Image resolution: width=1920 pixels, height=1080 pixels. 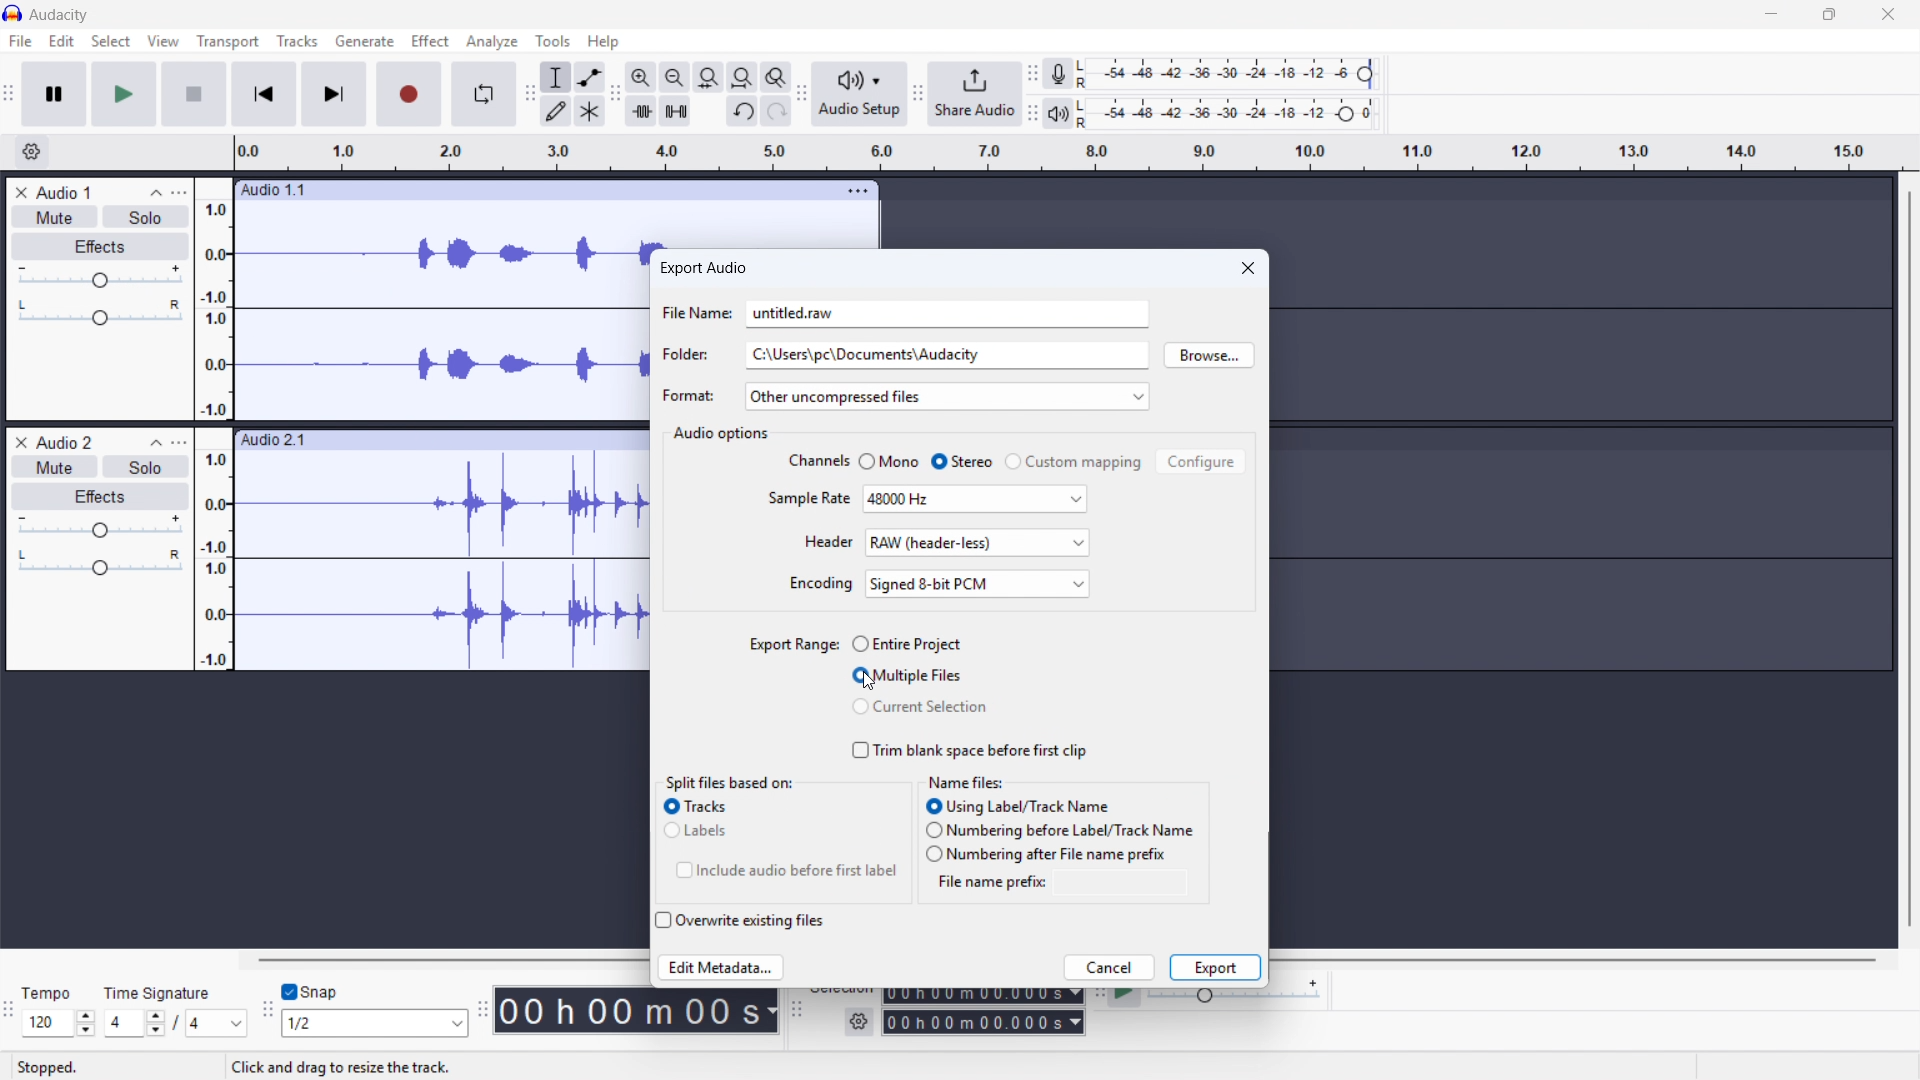 What do you see at coordinates (440, 440) in the screenshot?
I see `click to drag` at bounding box center [440, 440].